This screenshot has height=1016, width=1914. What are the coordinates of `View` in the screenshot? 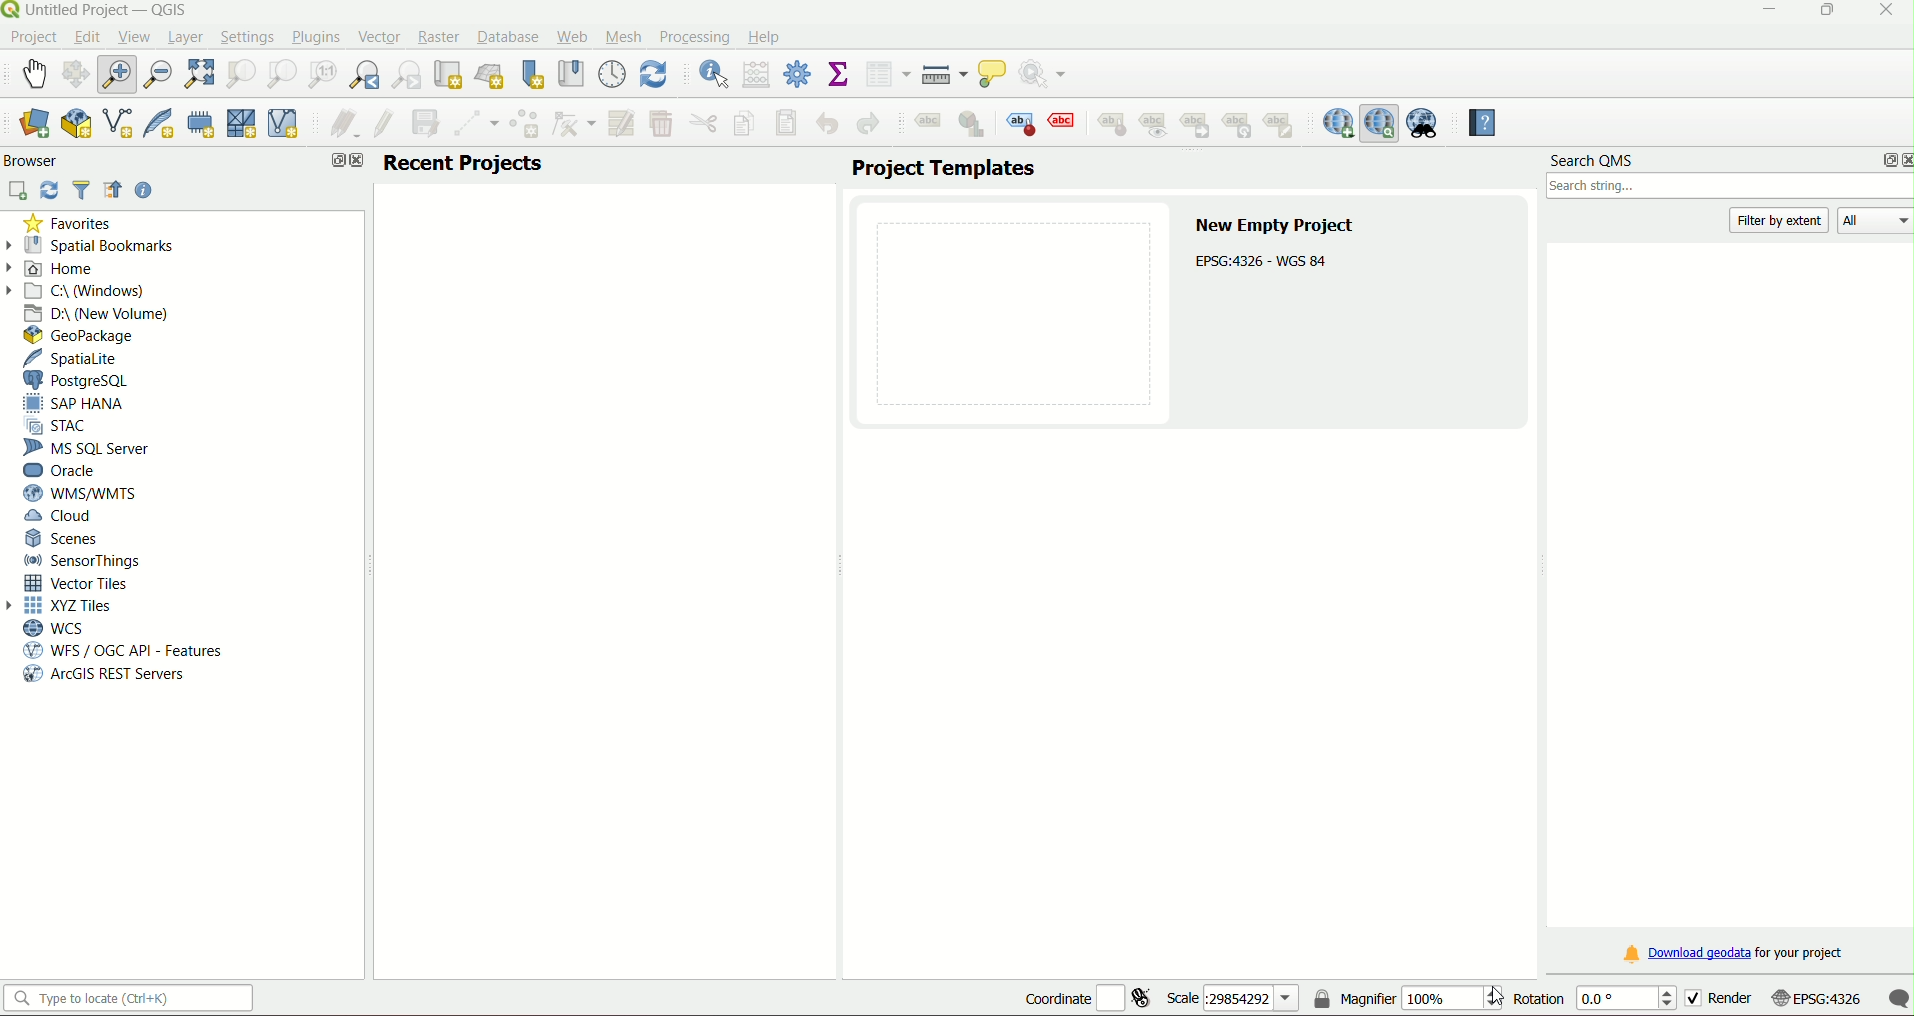 It's located at (132, 36).